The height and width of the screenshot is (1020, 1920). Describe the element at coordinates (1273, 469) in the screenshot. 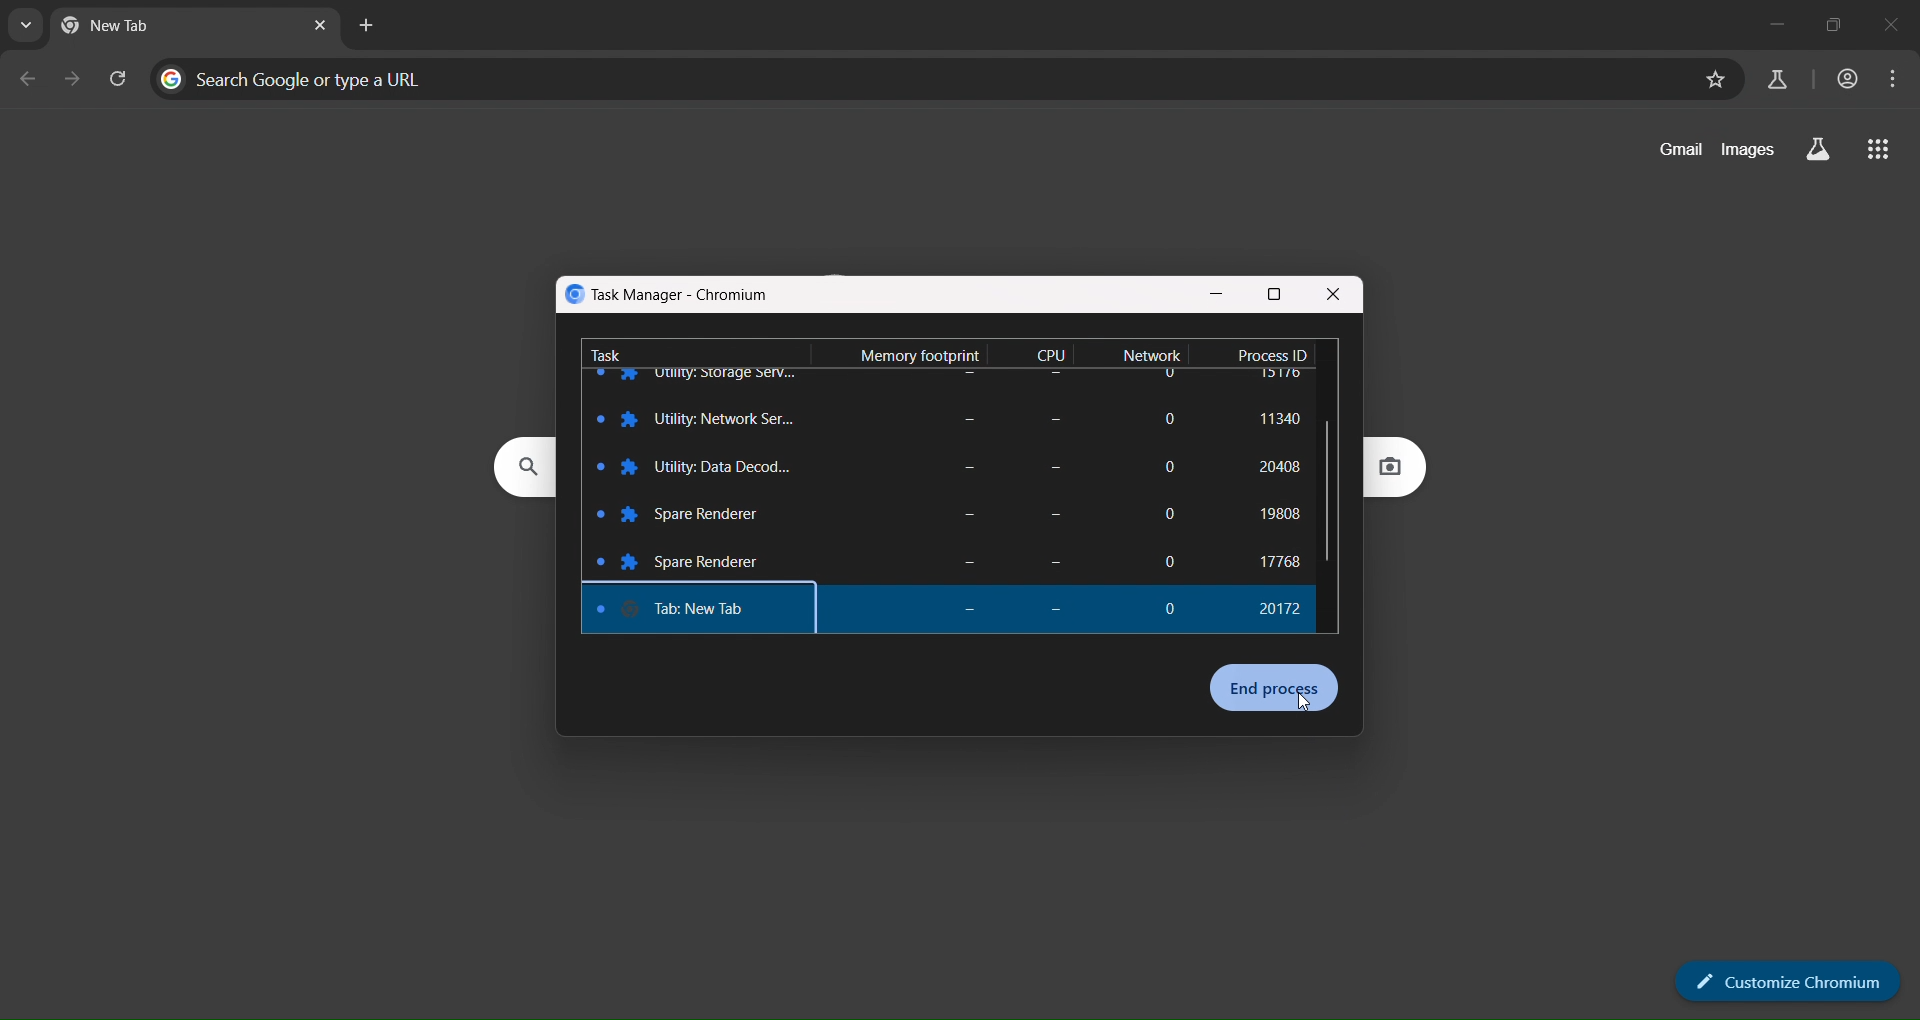

I see `11340` at that location.